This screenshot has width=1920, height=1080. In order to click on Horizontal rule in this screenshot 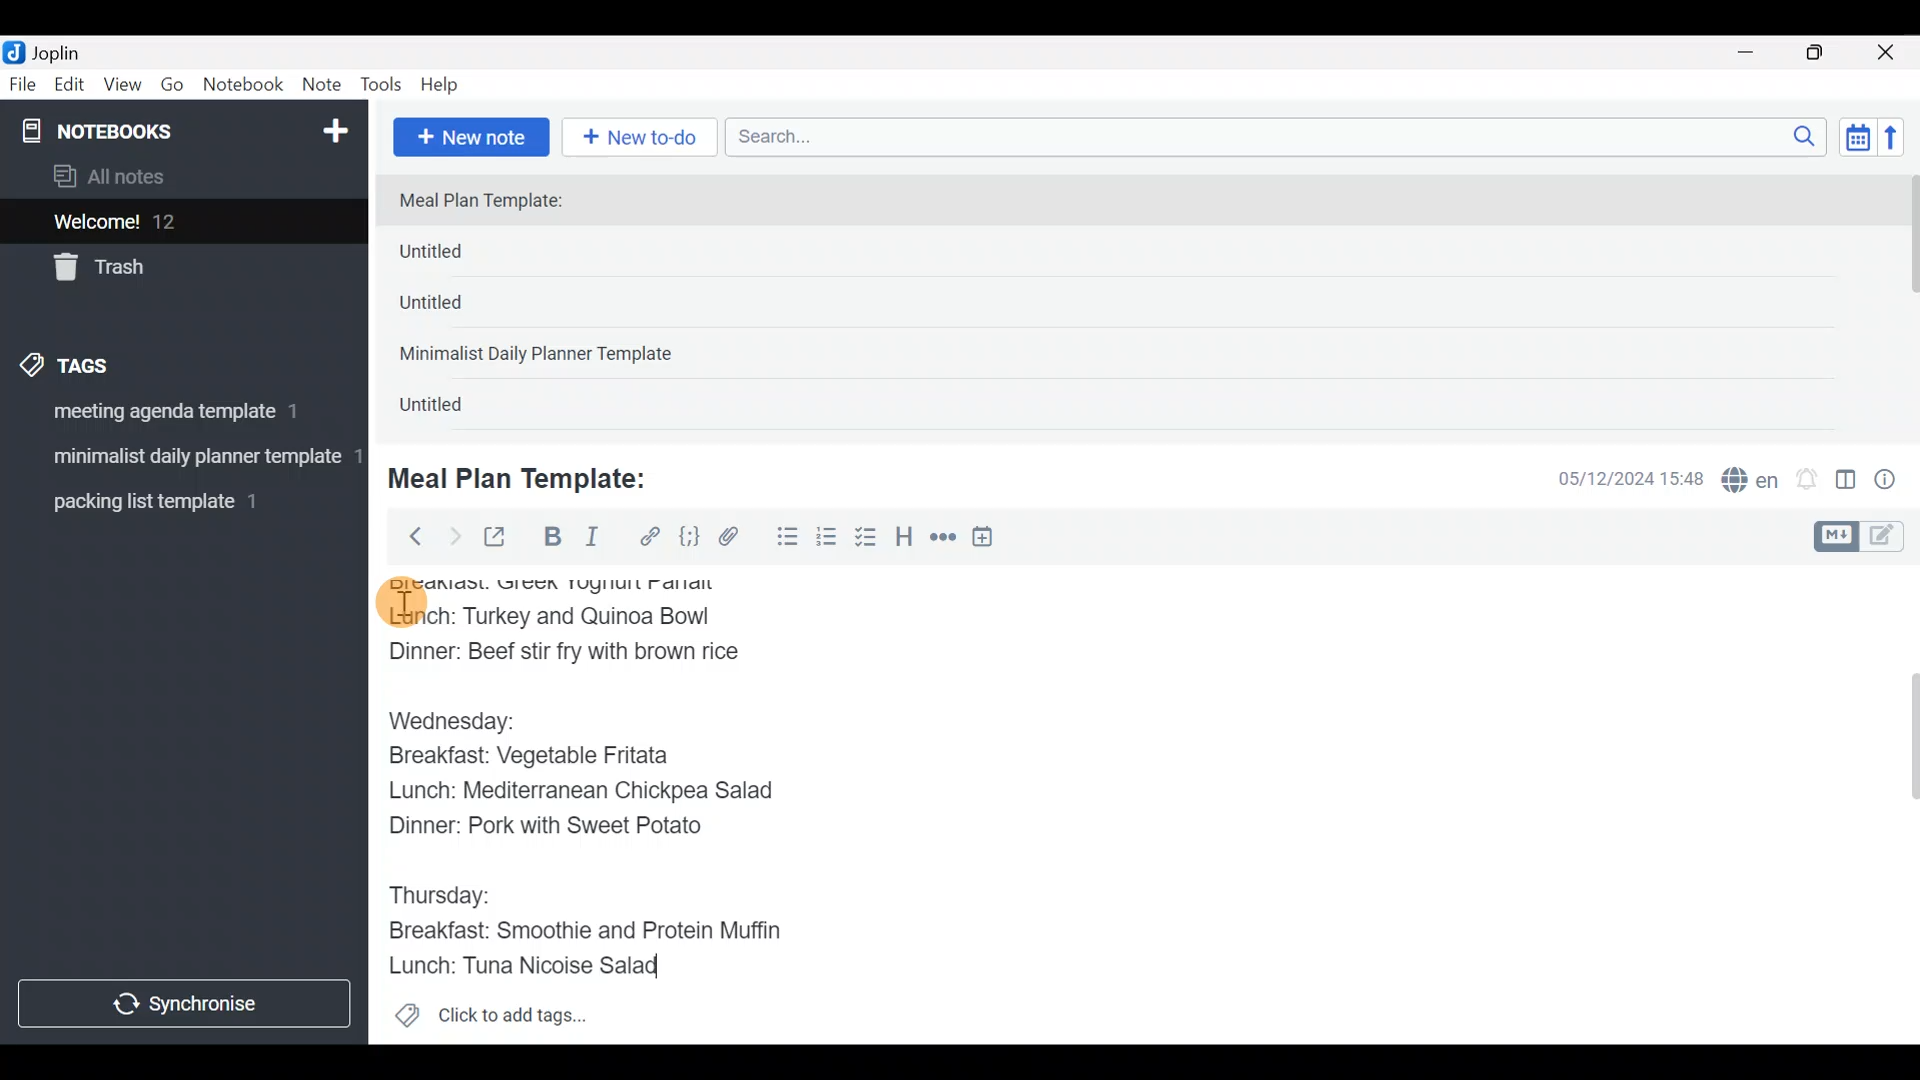, I will do `click(943, 539)`.